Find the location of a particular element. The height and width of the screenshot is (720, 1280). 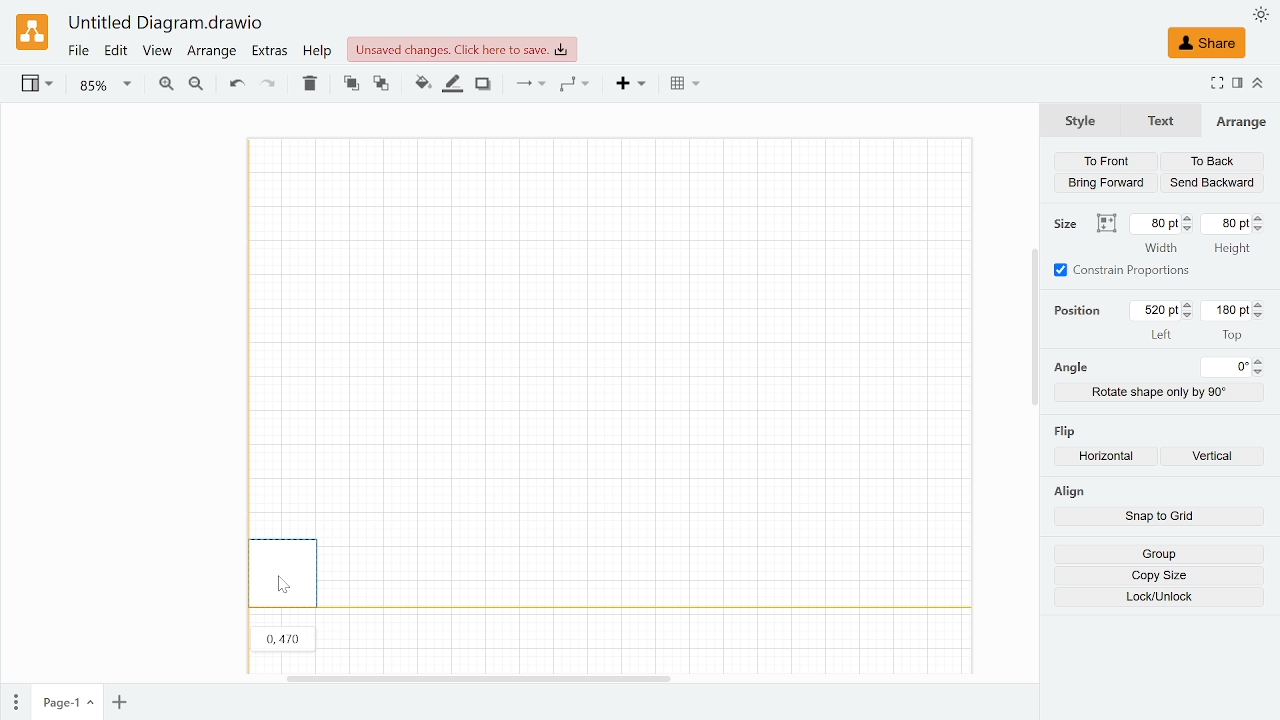

flip is located at coordinates (1067, 429).